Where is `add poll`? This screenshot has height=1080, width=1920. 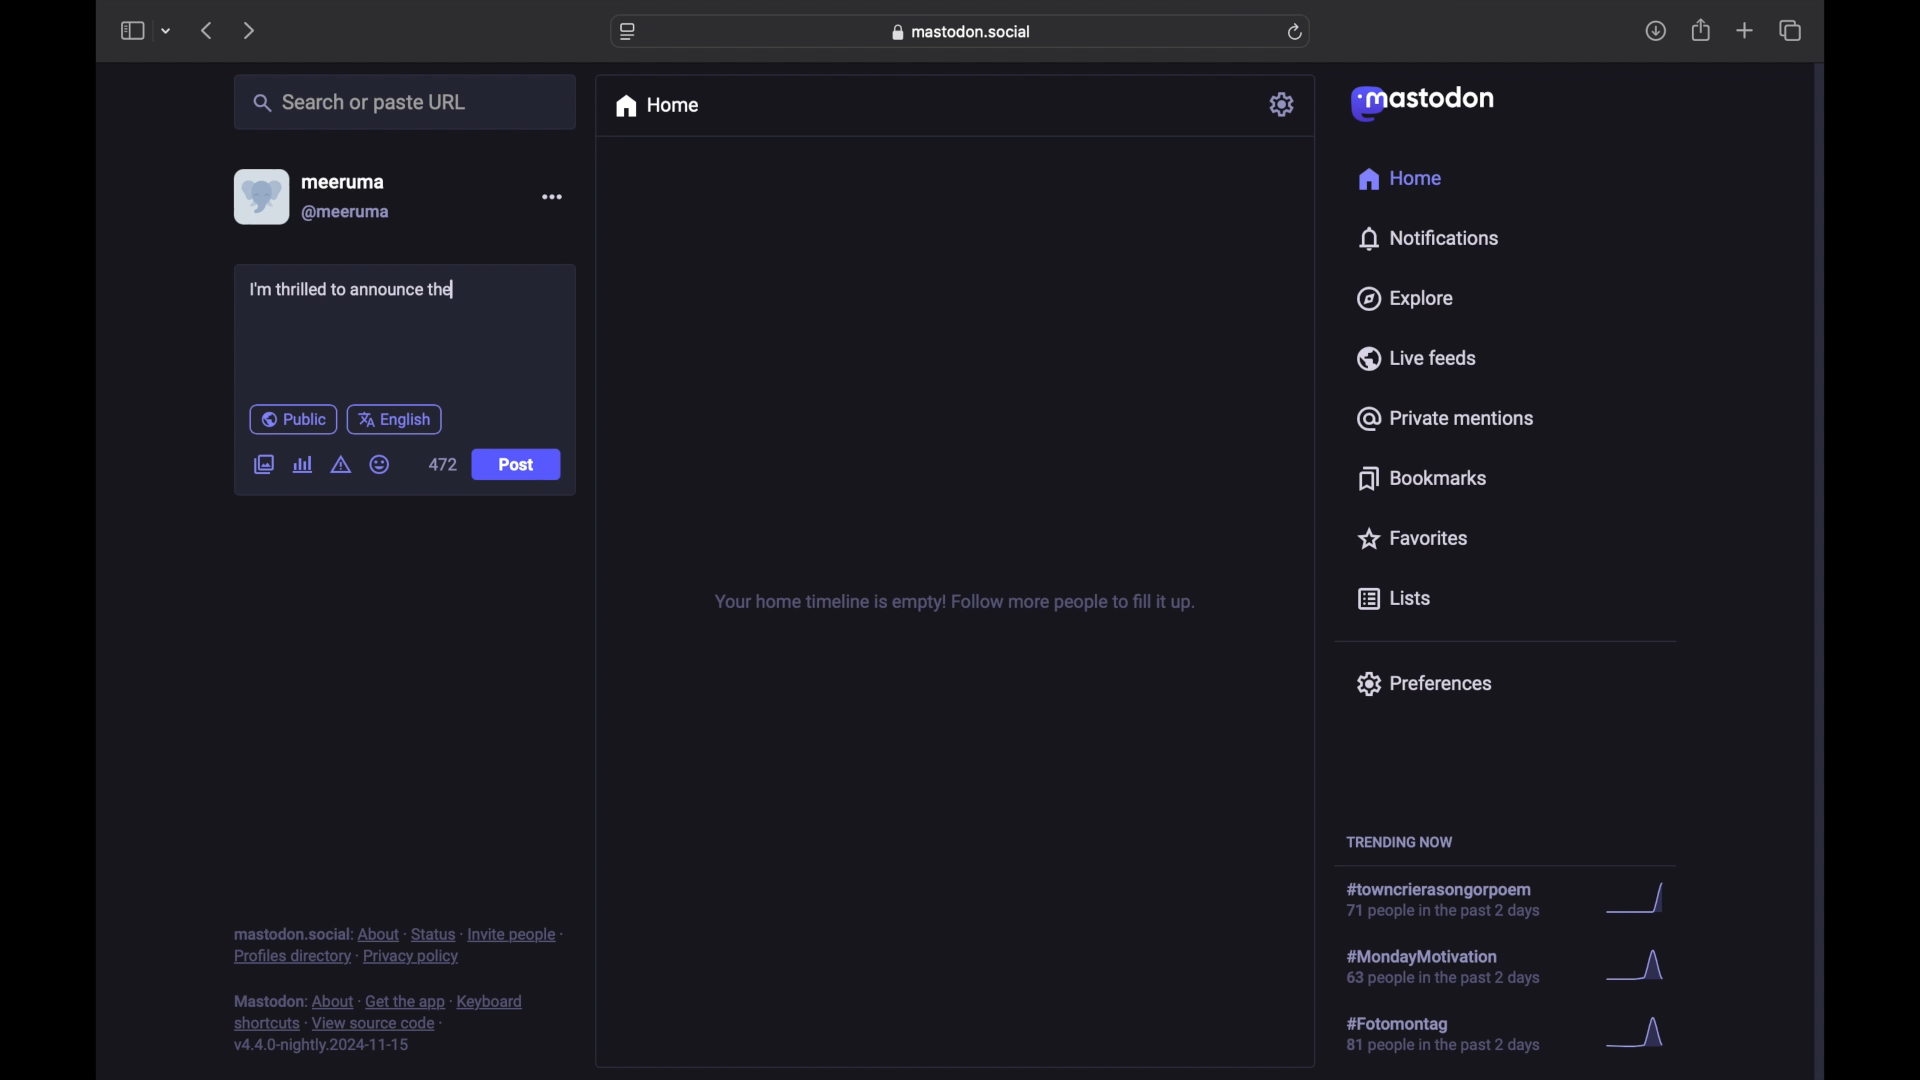
add poll is located at coordinates (304, 465).